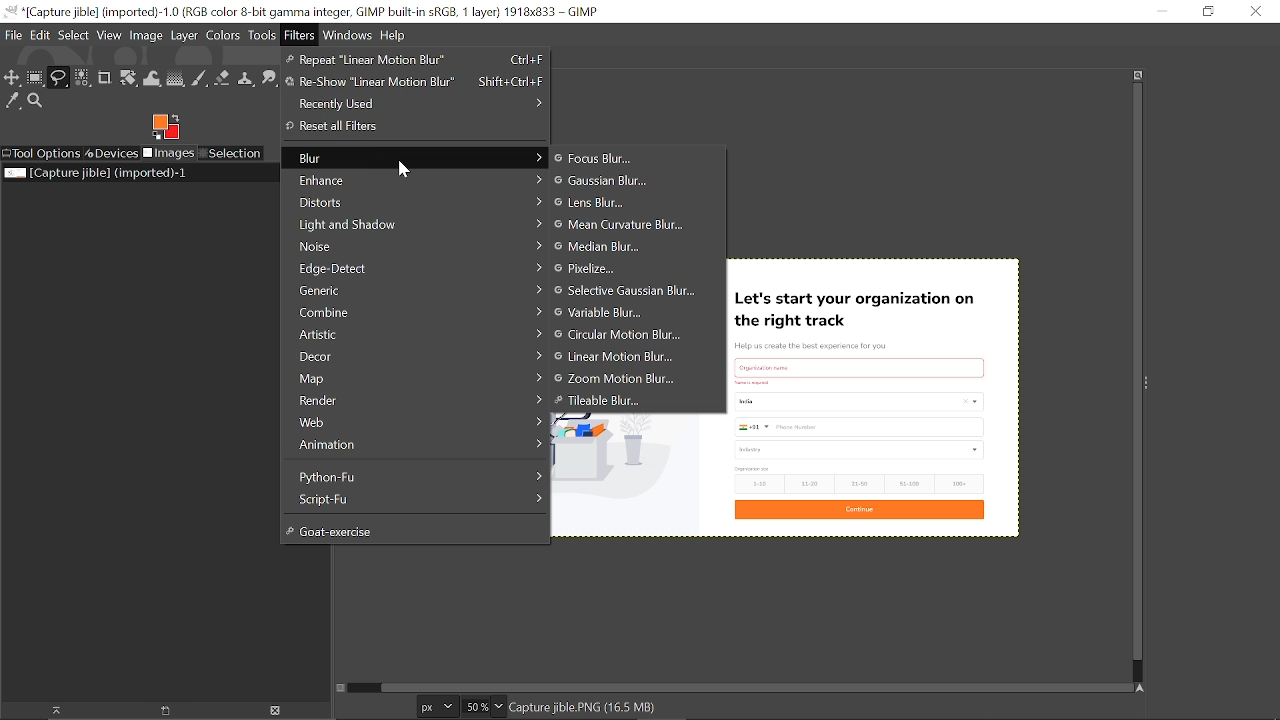  Describe the element at coordinates (874, 396) in the screenshot. I see `Current image` at that location.